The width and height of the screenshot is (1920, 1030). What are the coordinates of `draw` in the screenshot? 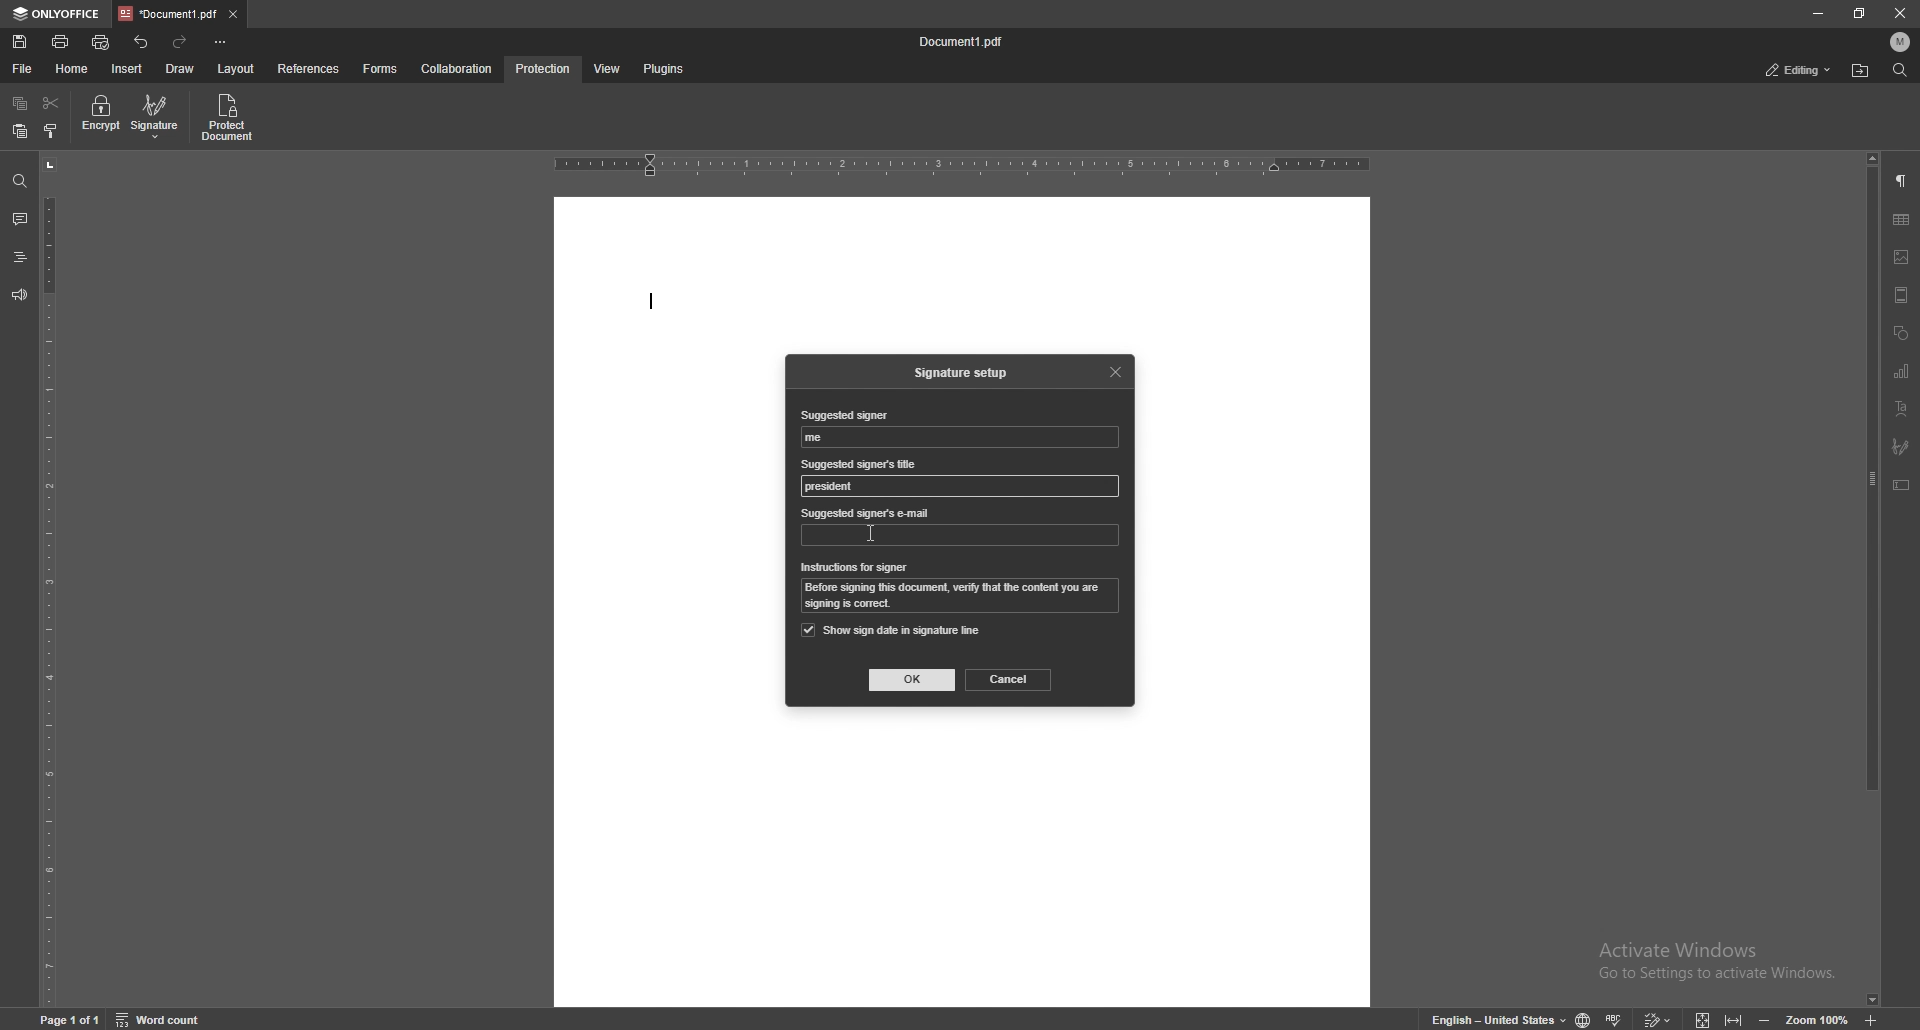 It's located at (180, 69).